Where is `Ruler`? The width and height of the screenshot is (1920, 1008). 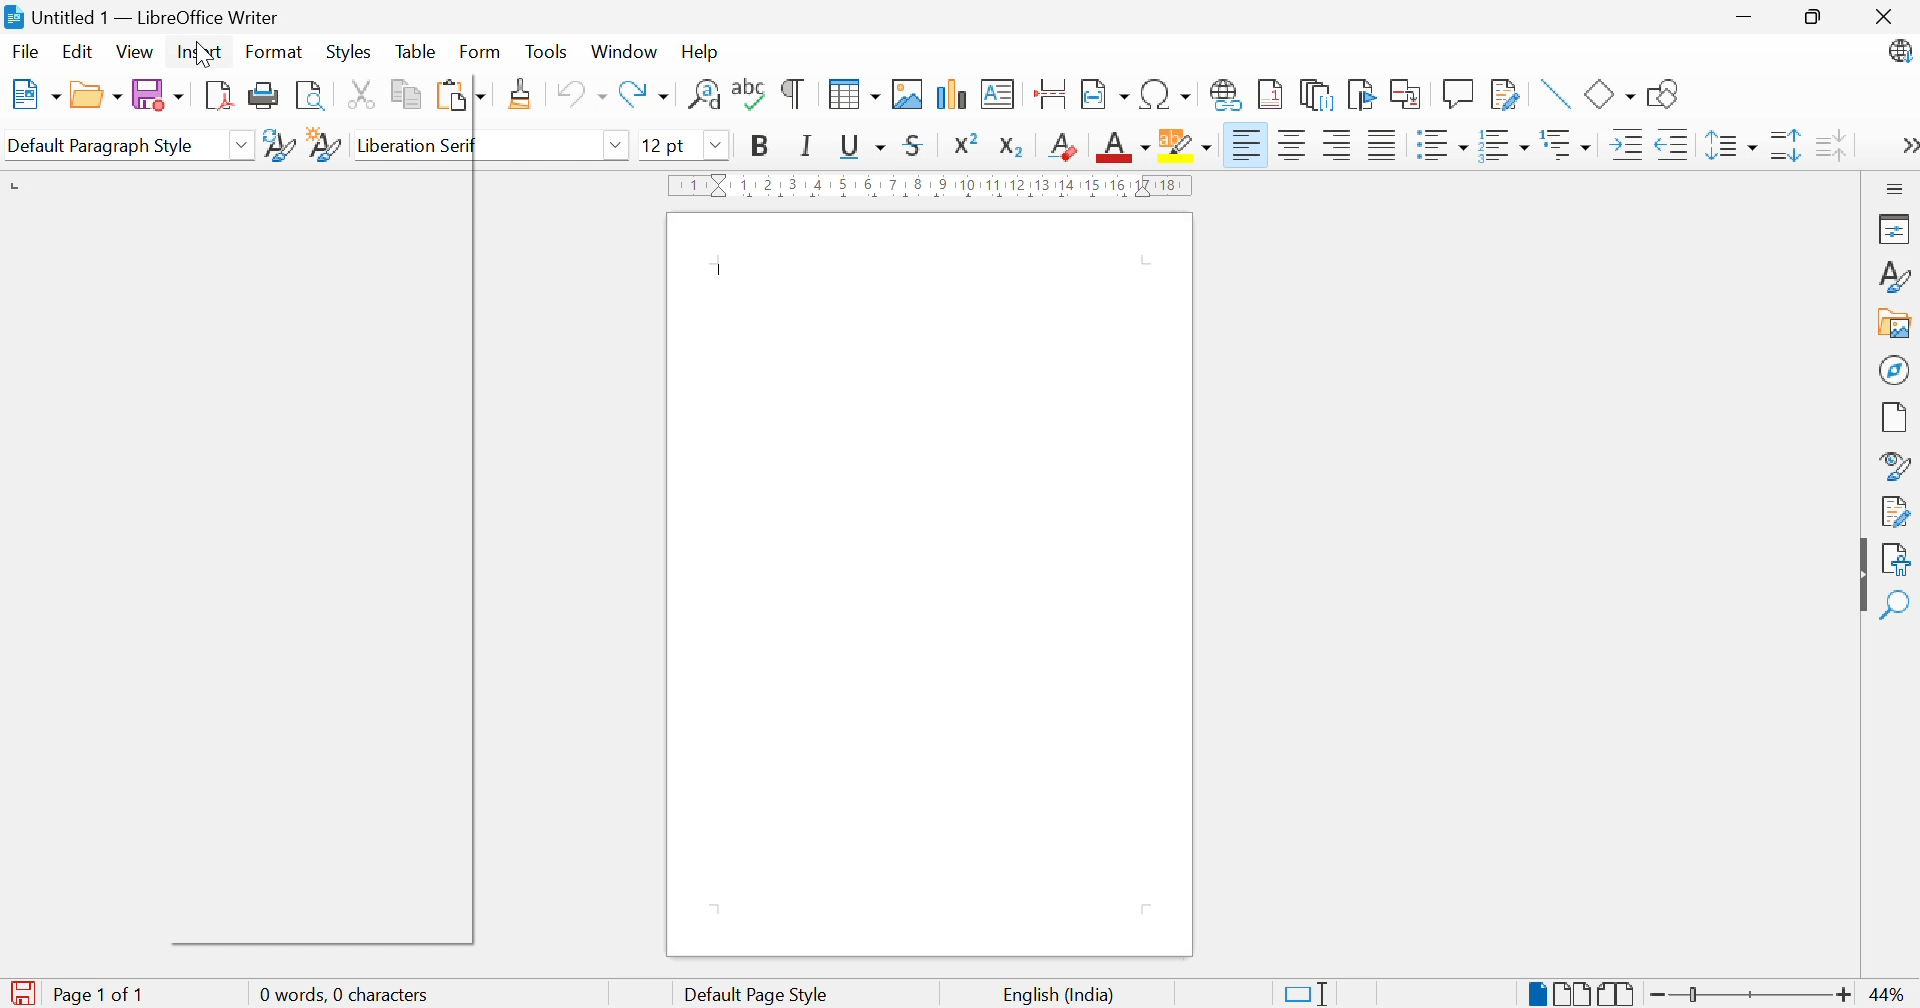
Ruler is located at coordinates (933, 186).